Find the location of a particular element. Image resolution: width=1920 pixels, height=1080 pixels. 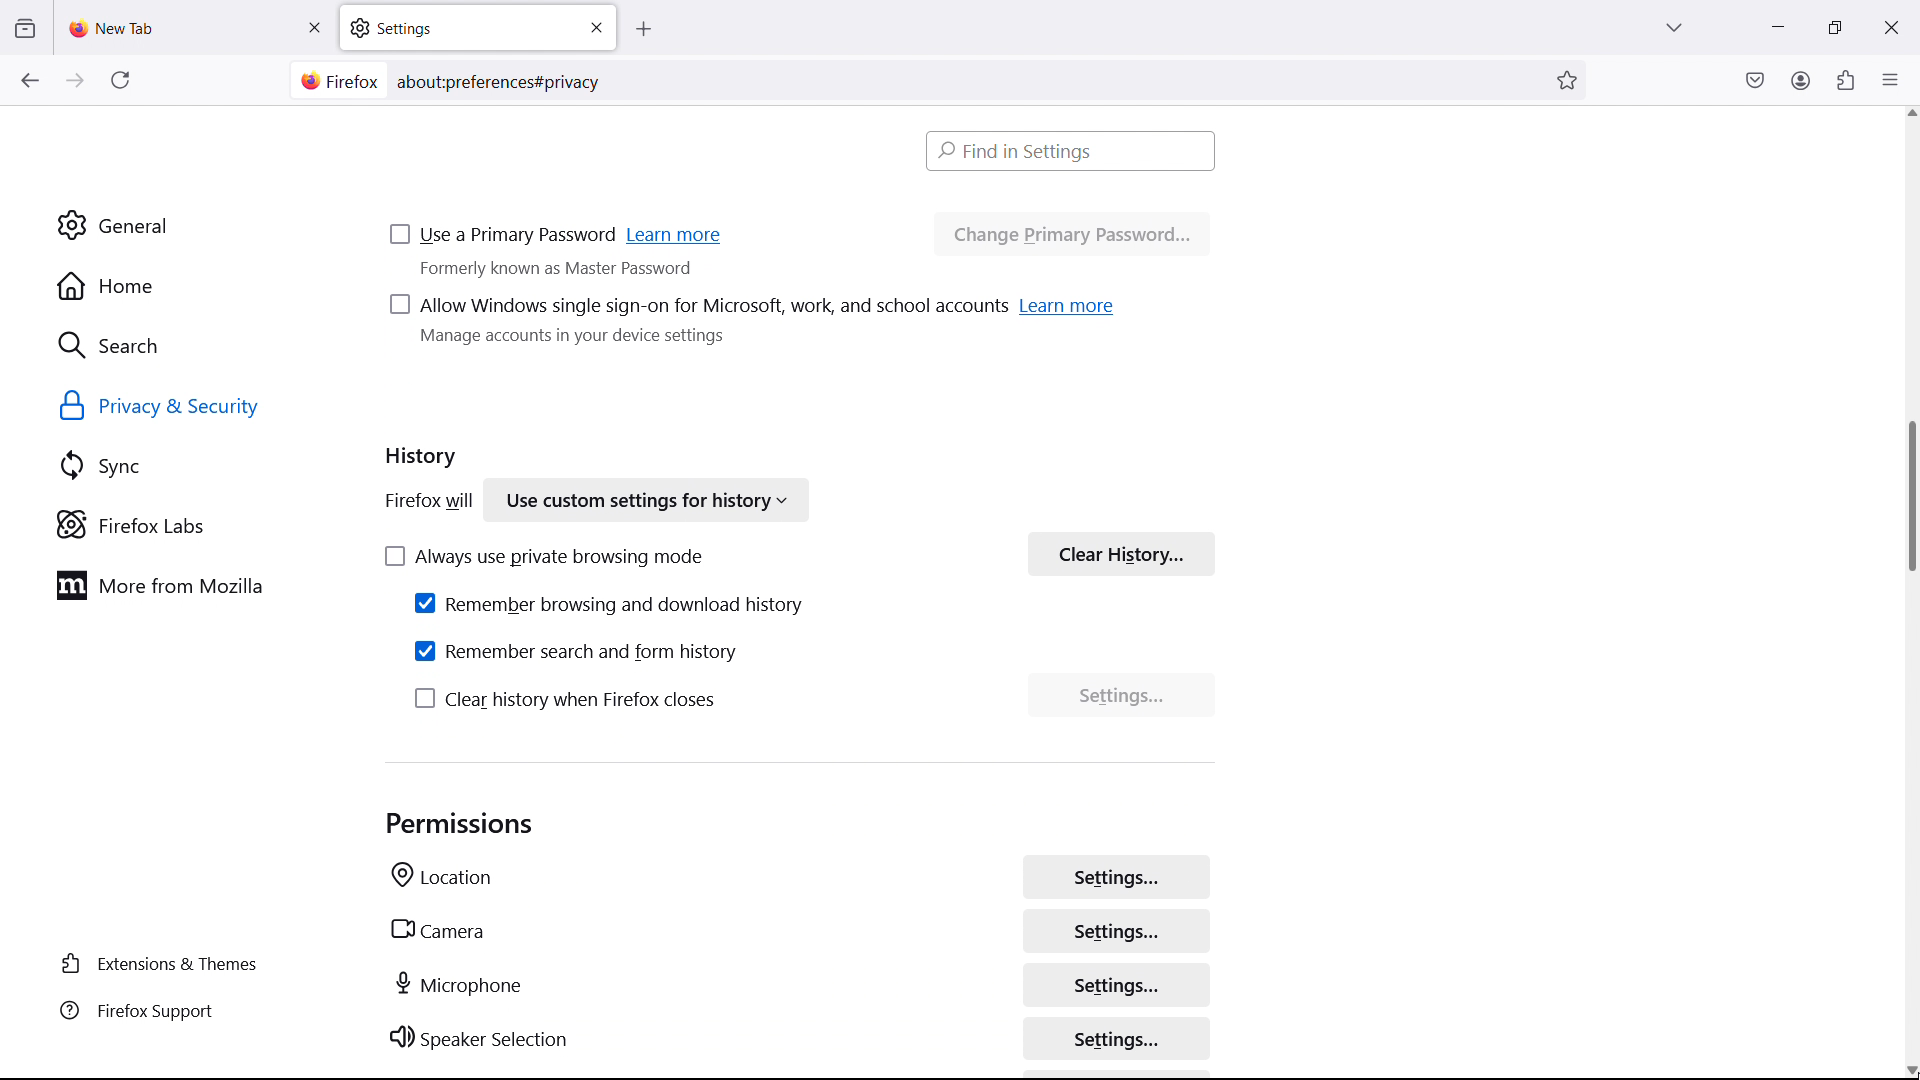

open new tab is located at coordinates (663, 30).